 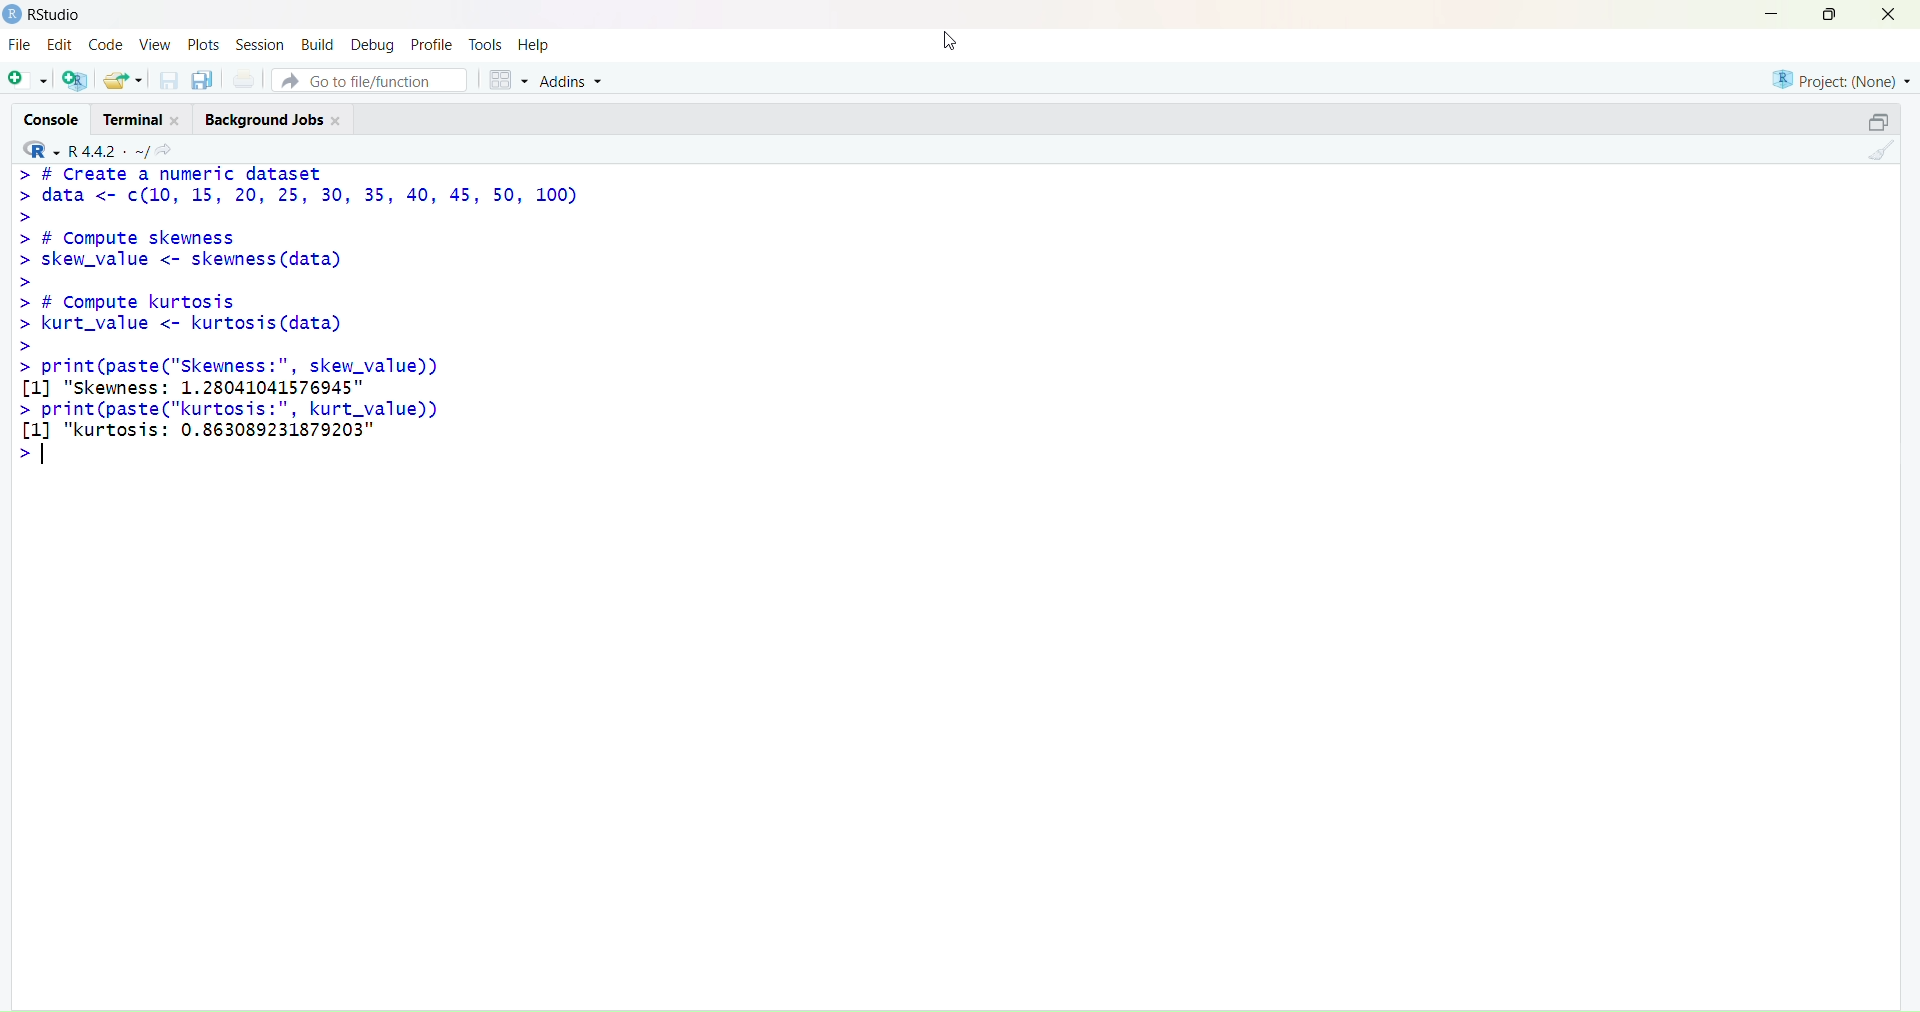 What do you see at coordinates (578, 80) in the screenshot?
I see `Addins` at bounding box center [578, 80].